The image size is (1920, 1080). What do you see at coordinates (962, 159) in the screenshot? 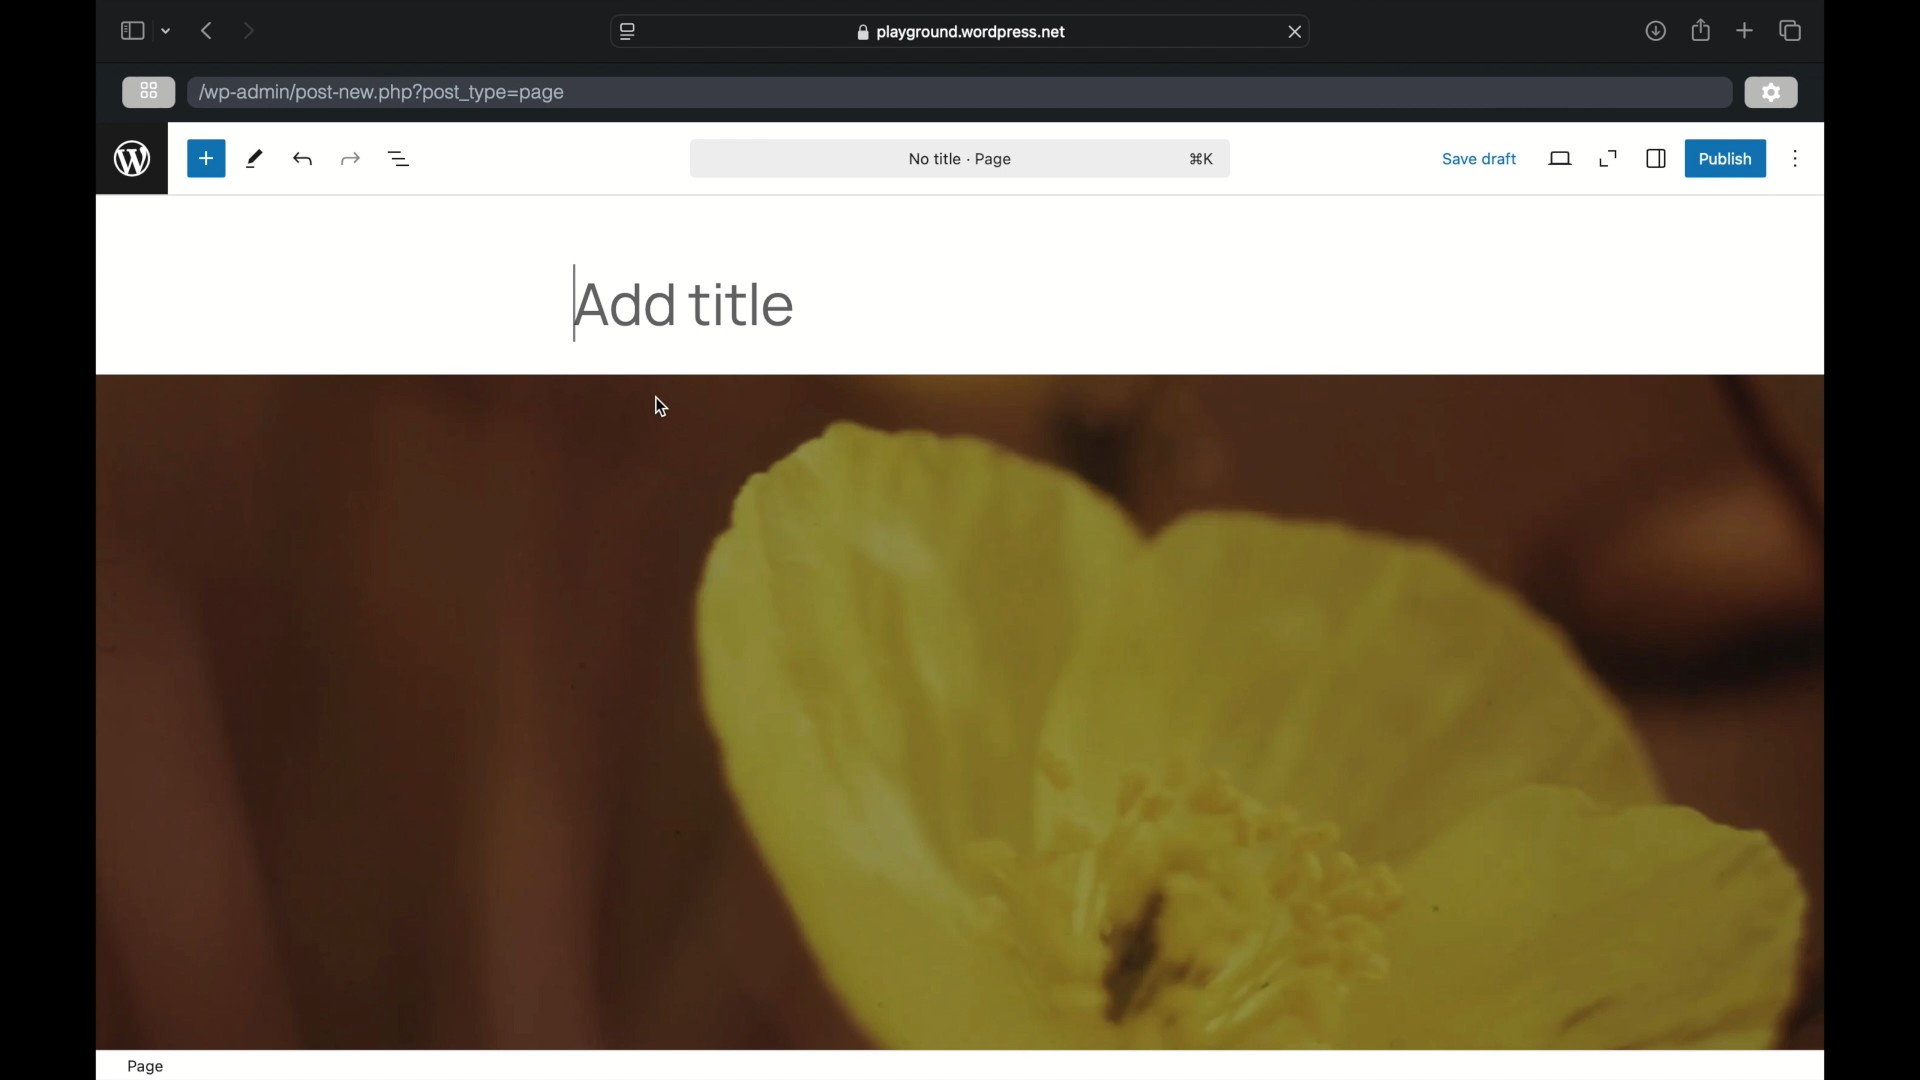
I see `no title - page` at bounding box center [962, 159].